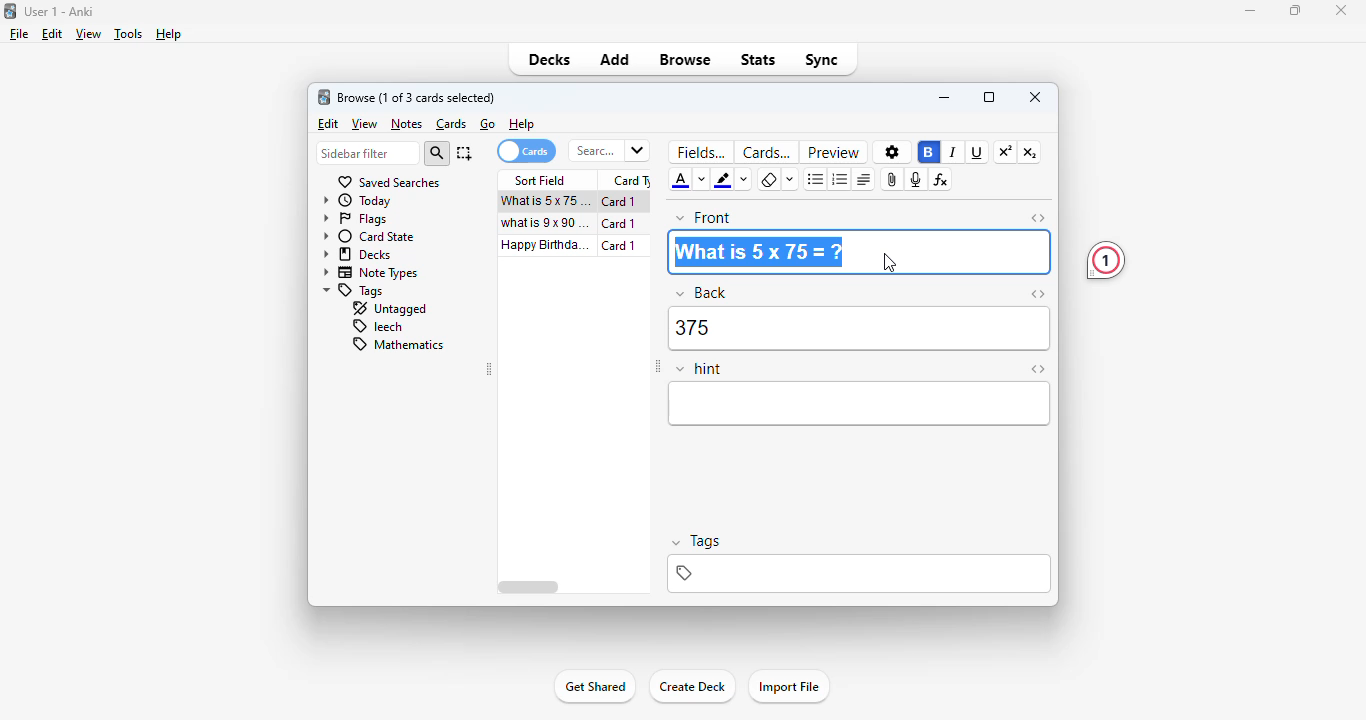 This screenshot has height=720, width=1366. What do you see at coordinates (487, 124) in the screenshot?
I see `go` at bounding box center [487, 124].